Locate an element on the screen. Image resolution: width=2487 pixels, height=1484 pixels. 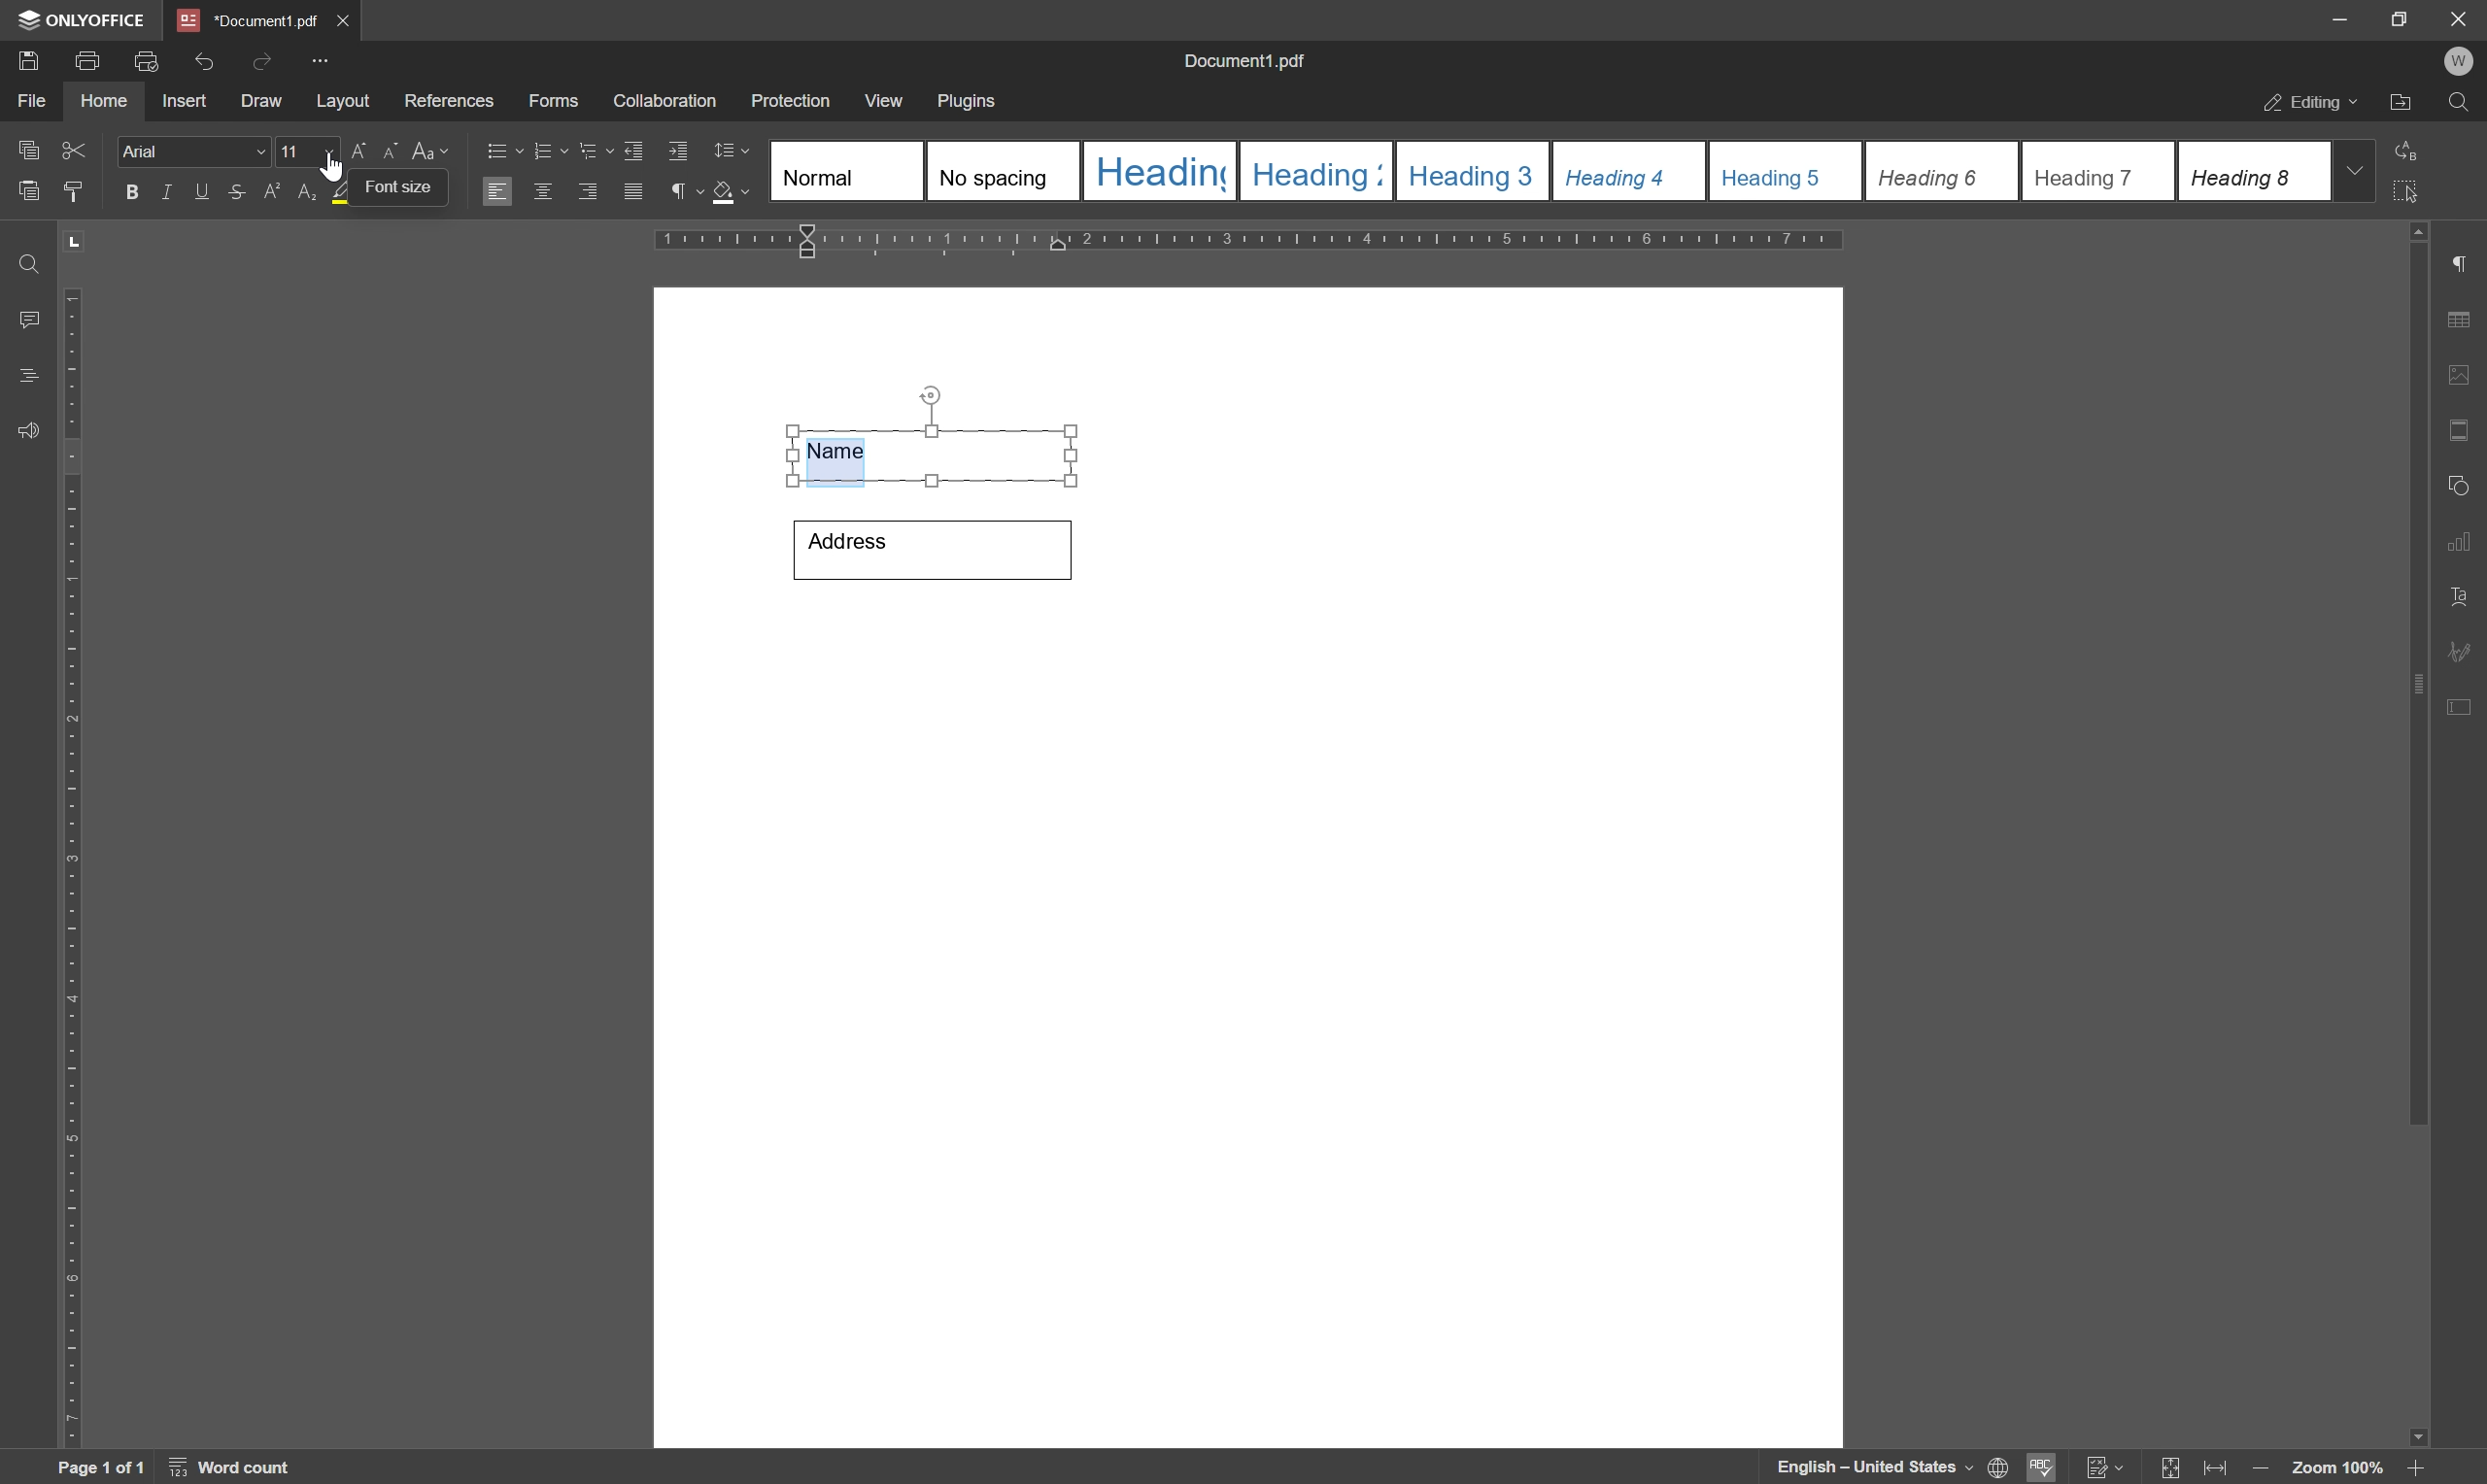
superscript is located at coordinates (272, 192).